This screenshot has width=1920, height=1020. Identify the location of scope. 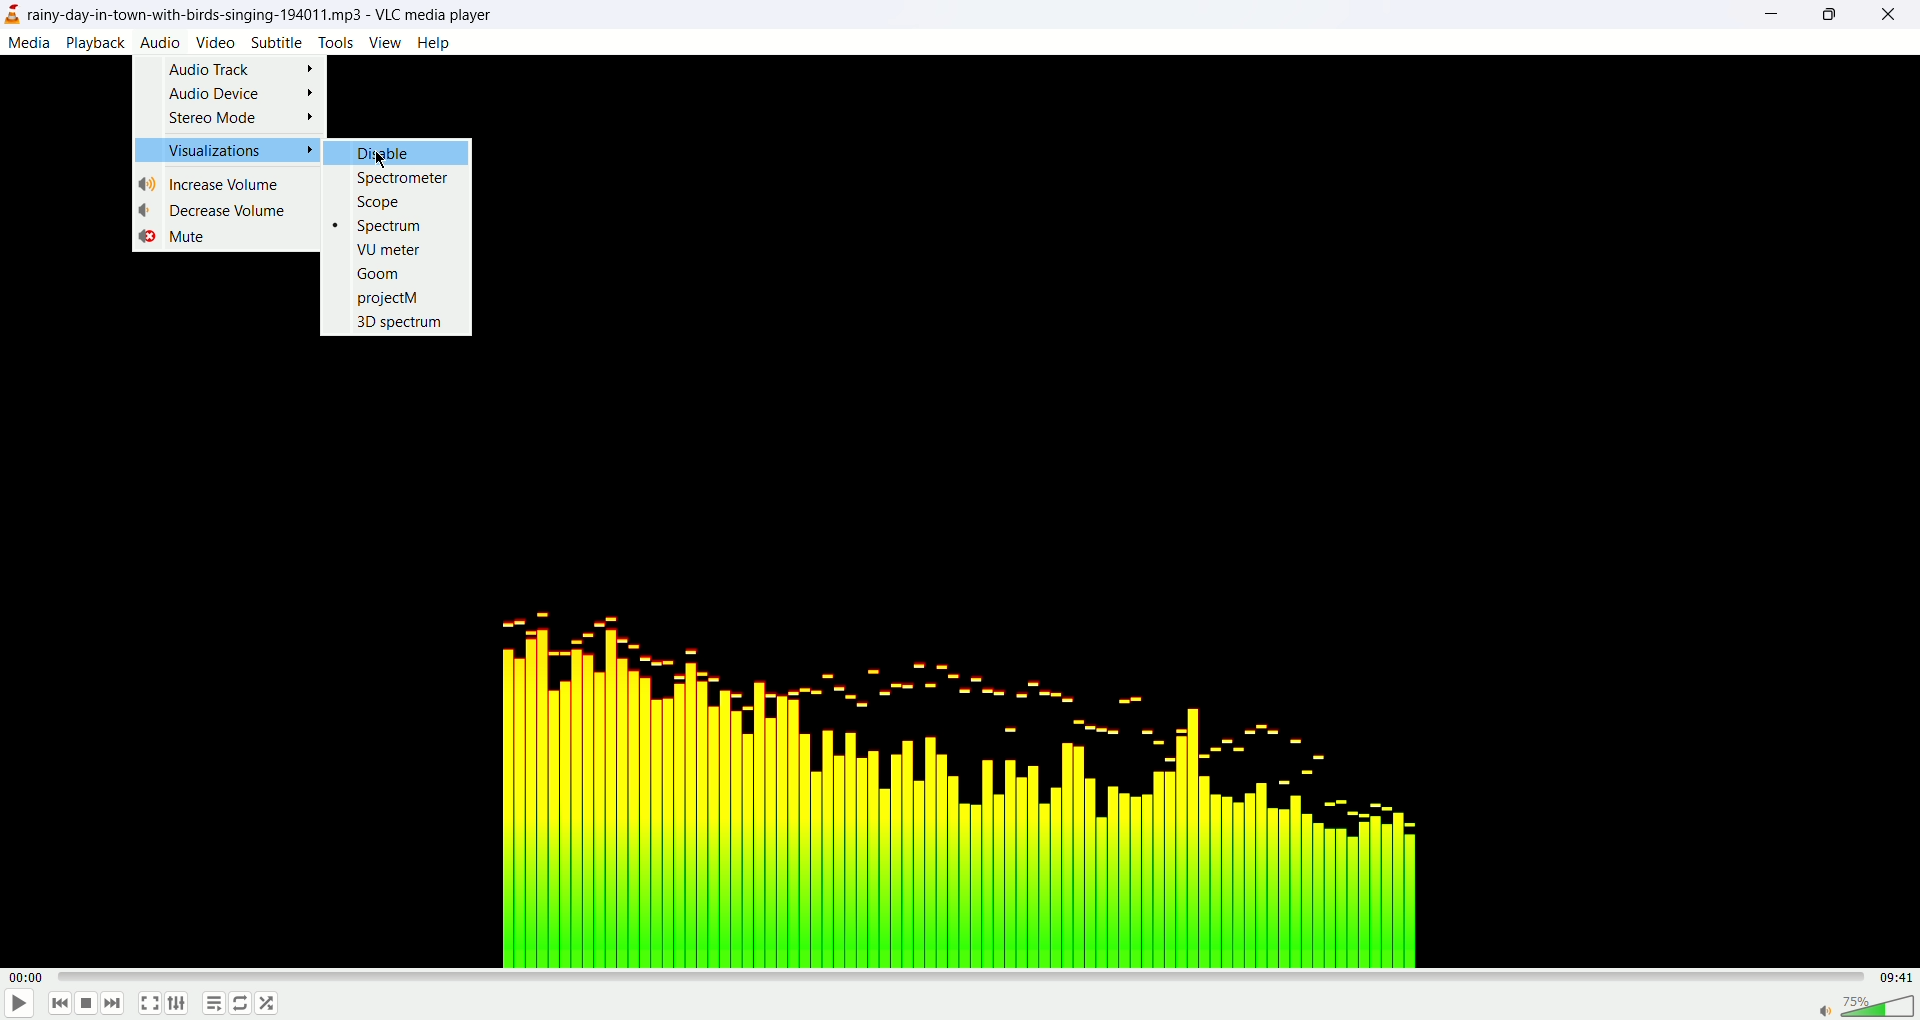
(377, 202).